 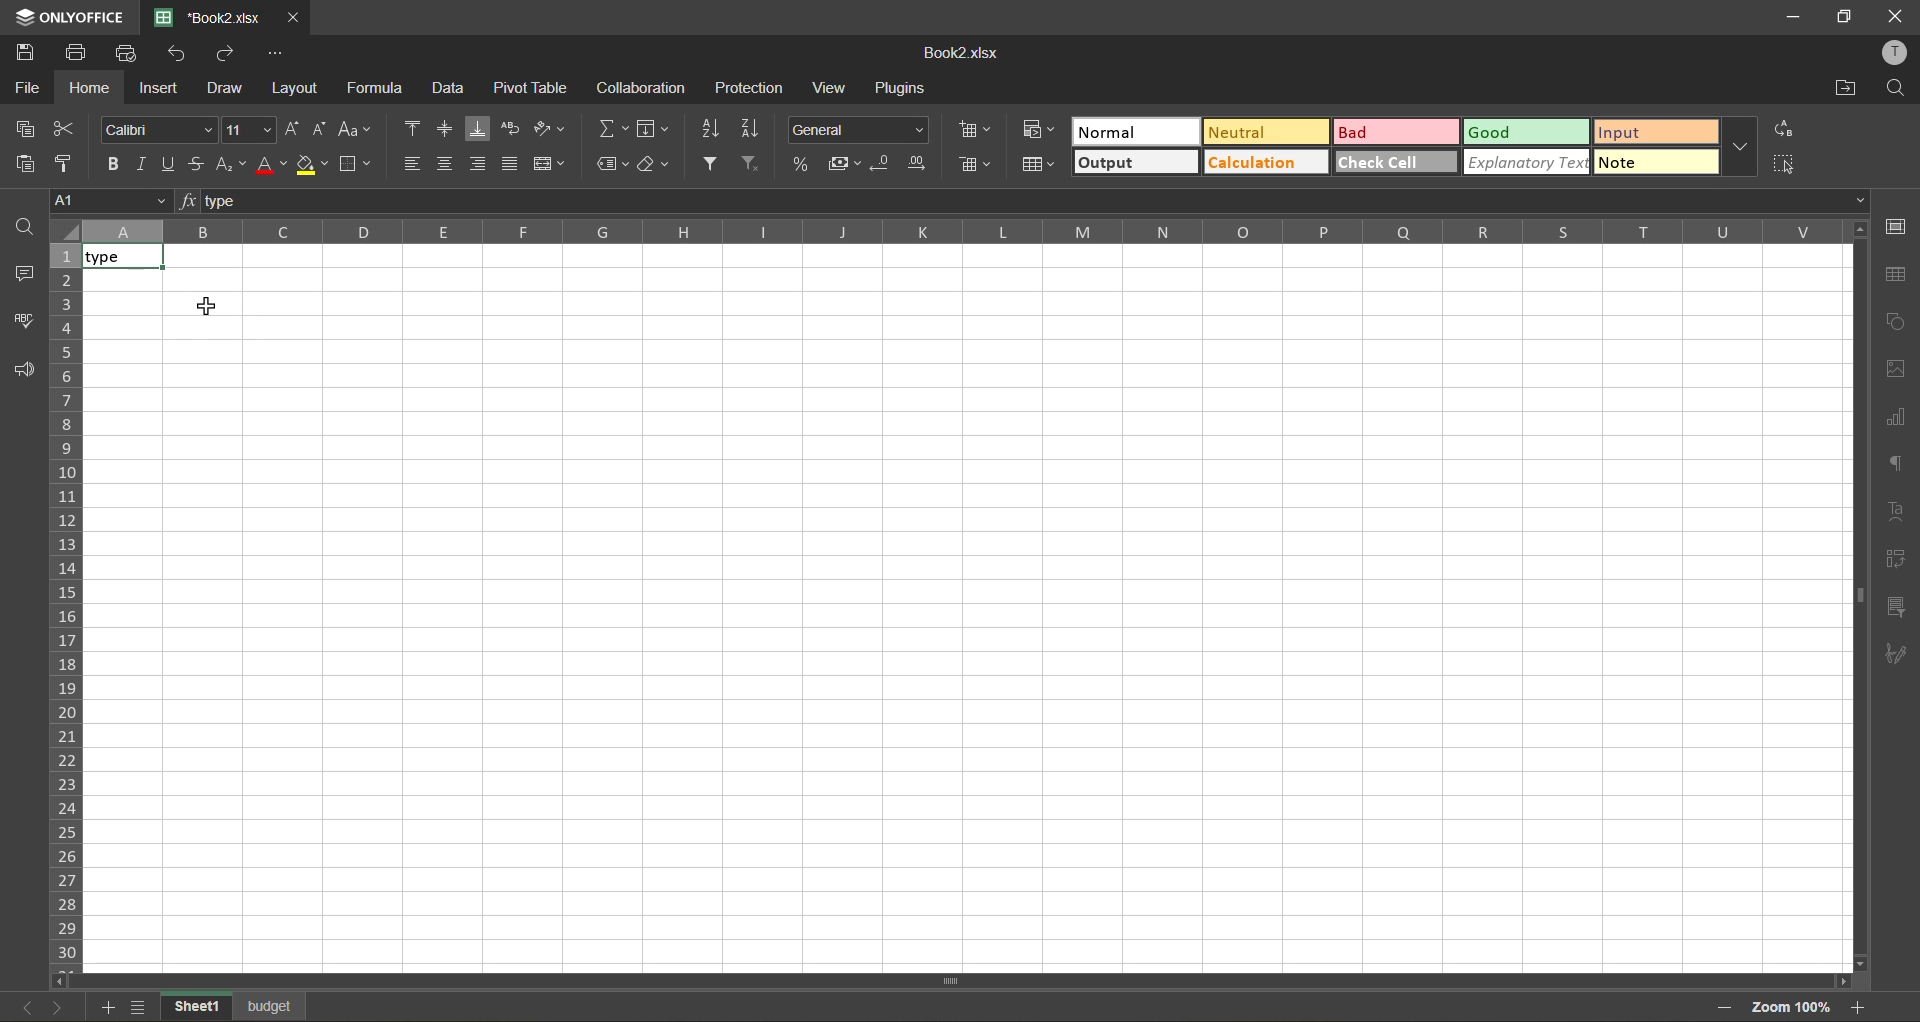 What do you see at coordinates (23, 128) in the screenshot?
I see `copy` at bounding box center [23, 128].